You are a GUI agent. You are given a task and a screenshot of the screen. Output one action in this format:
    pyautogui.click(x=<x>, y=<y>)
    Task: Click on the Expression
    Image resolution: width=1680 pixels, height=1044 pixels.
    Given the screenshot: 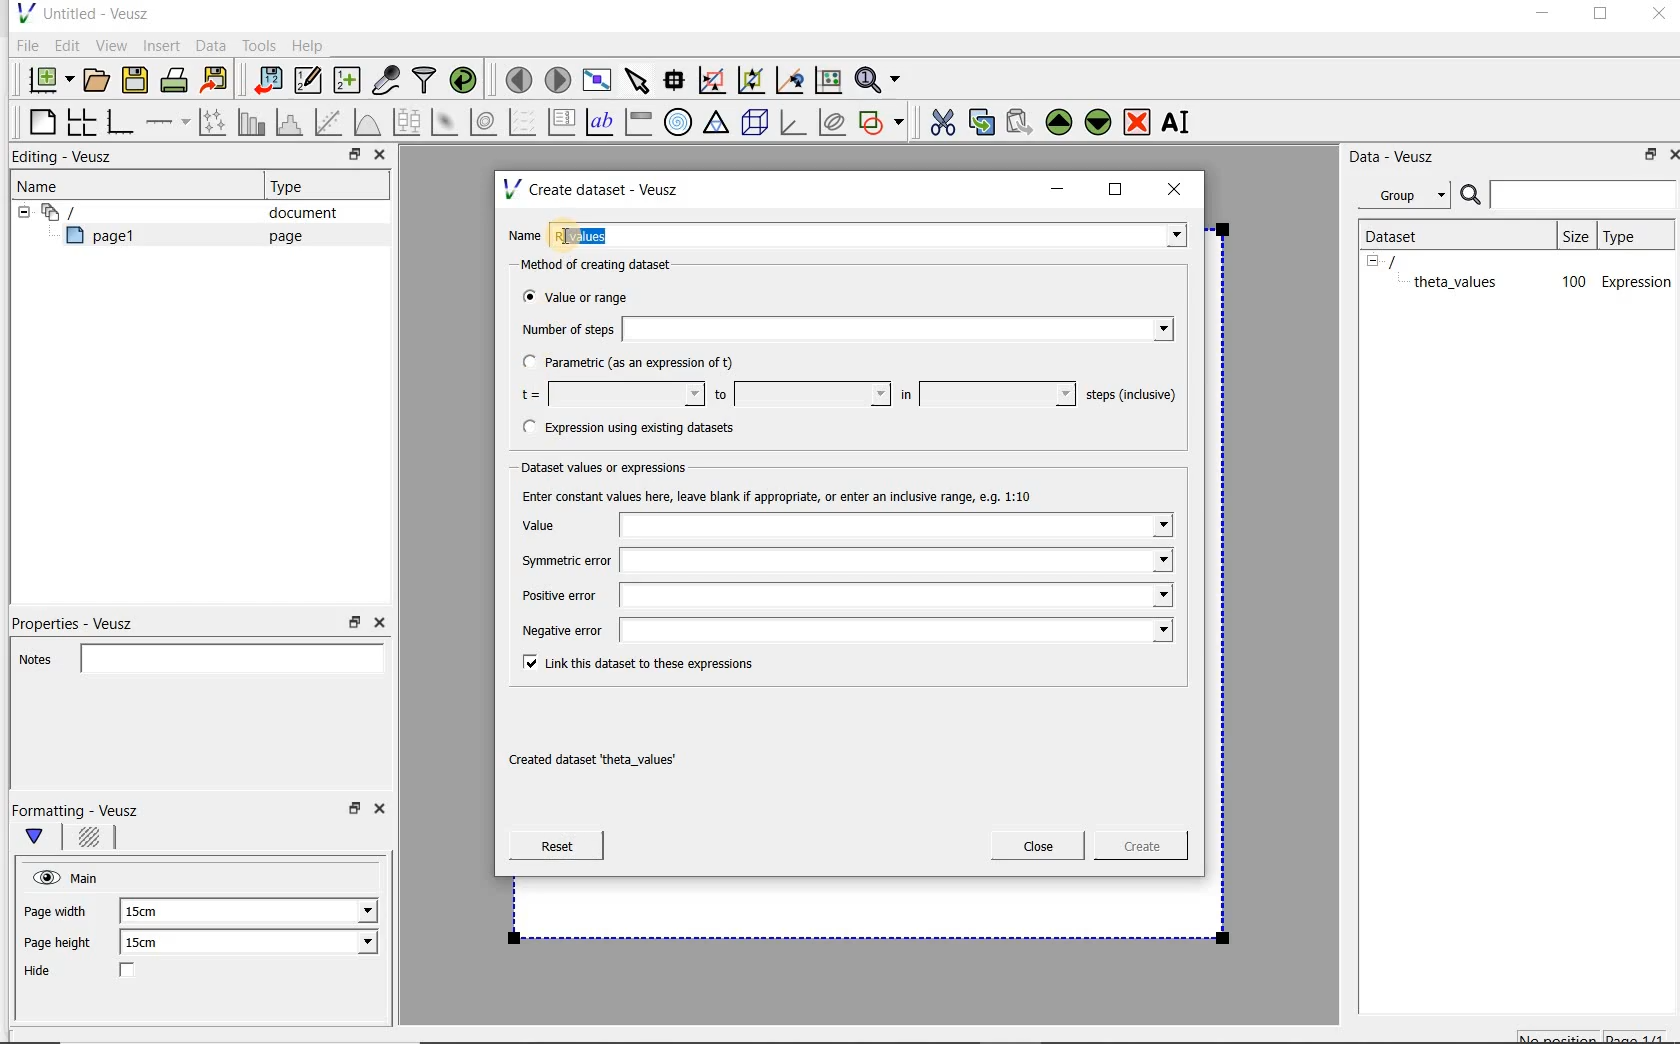 What is the action you would take?
    pyautogui.click(x=1637, y=281)
    